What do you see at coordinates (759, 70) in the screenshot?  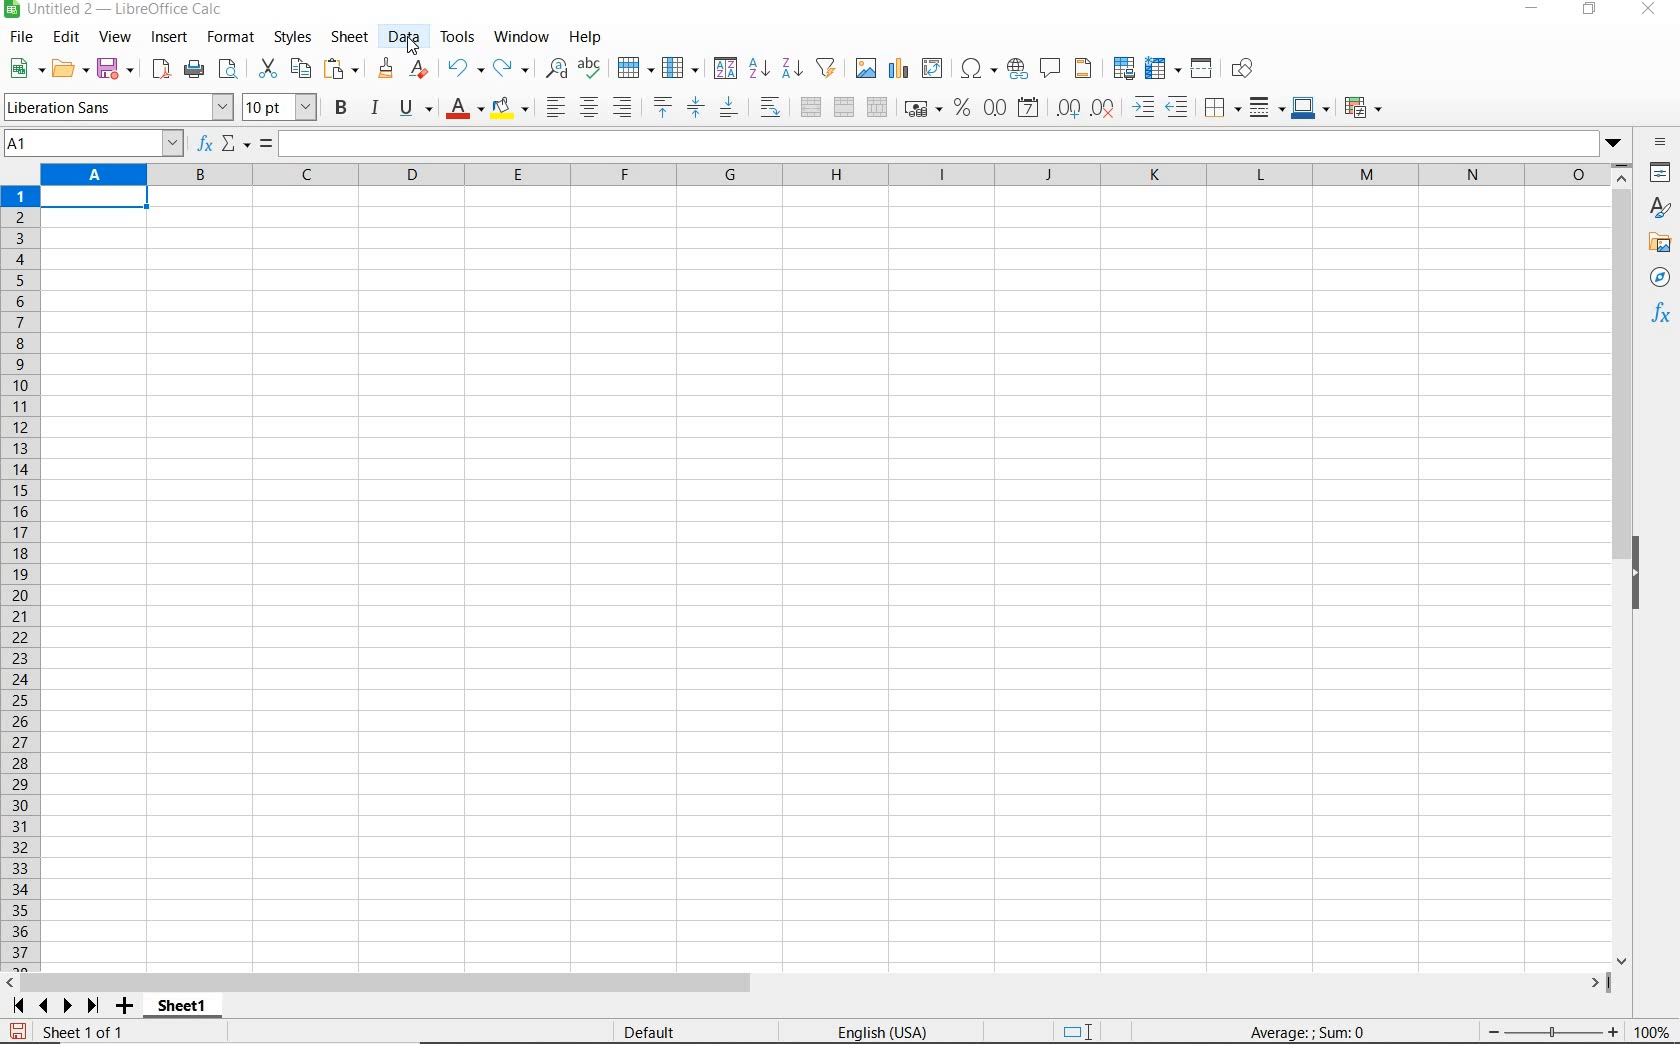 I see `sort ascending` at bounding box center [759, 70].